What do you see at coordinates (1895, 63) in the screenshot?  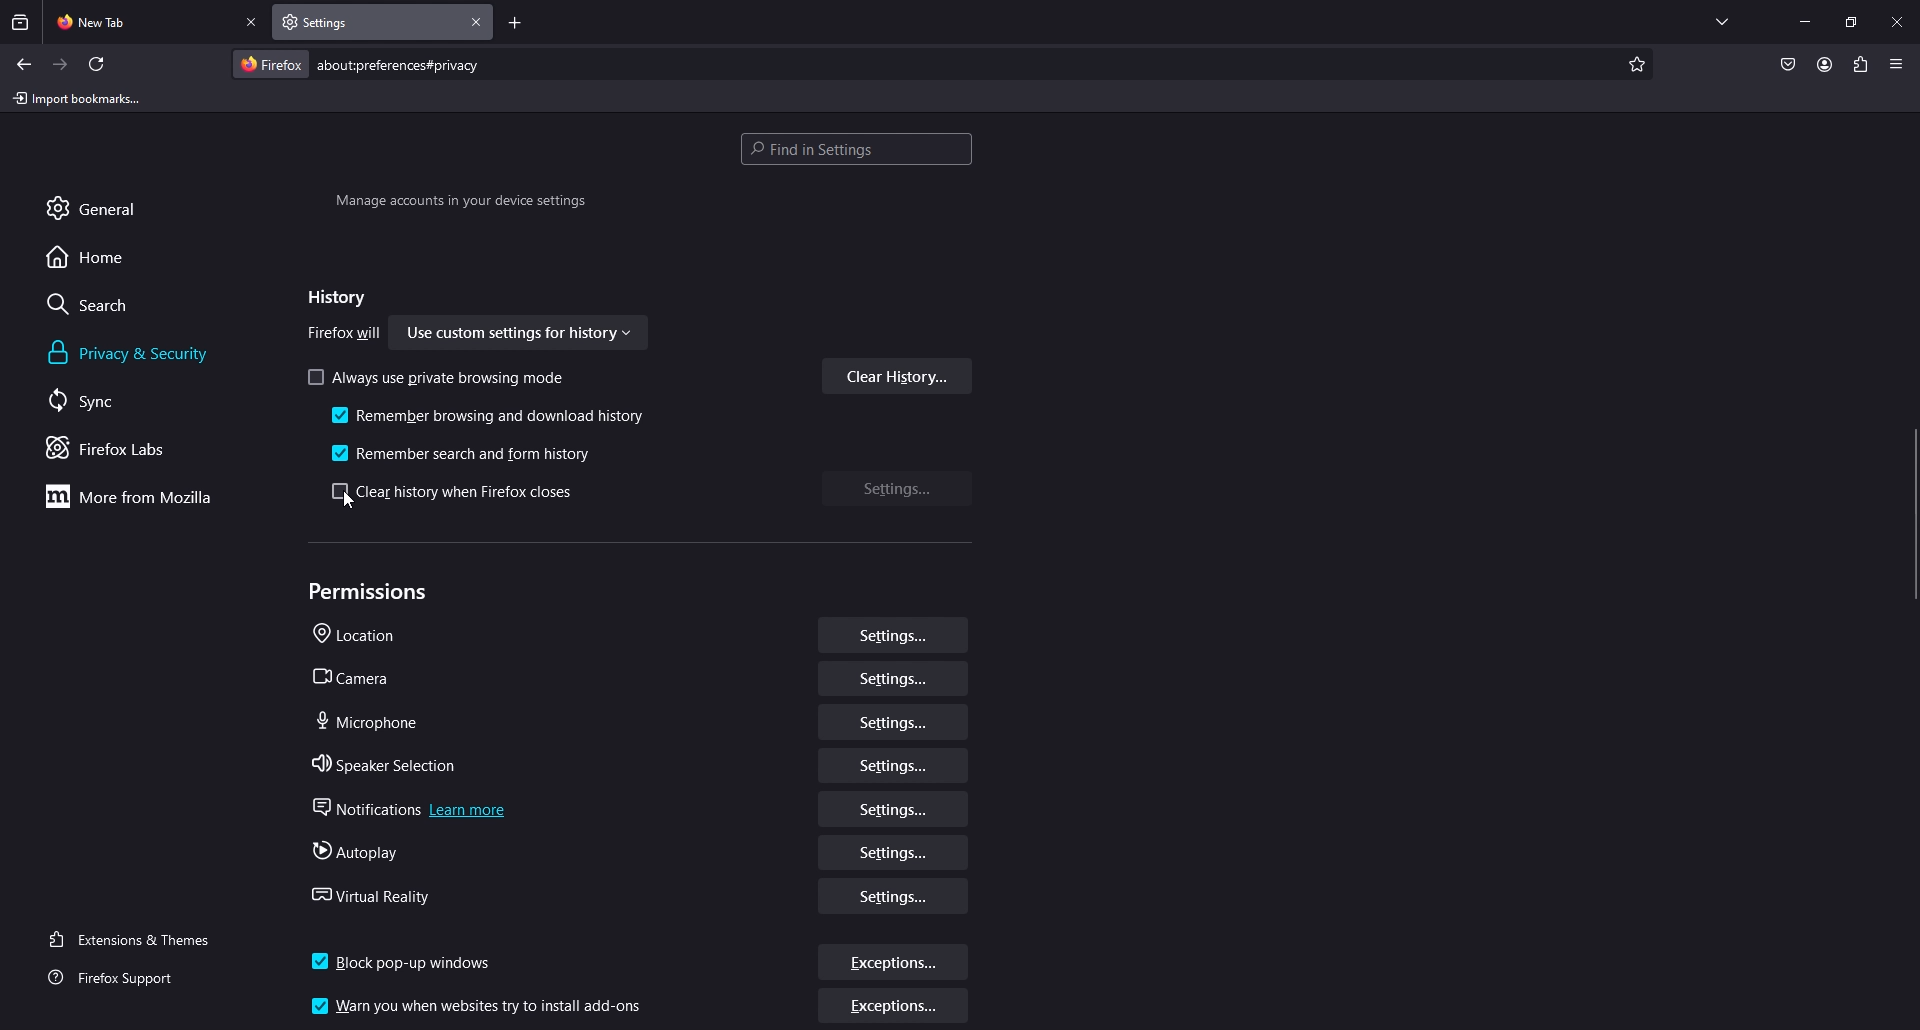 I see `application menu` at bounding box center [1895, 63].